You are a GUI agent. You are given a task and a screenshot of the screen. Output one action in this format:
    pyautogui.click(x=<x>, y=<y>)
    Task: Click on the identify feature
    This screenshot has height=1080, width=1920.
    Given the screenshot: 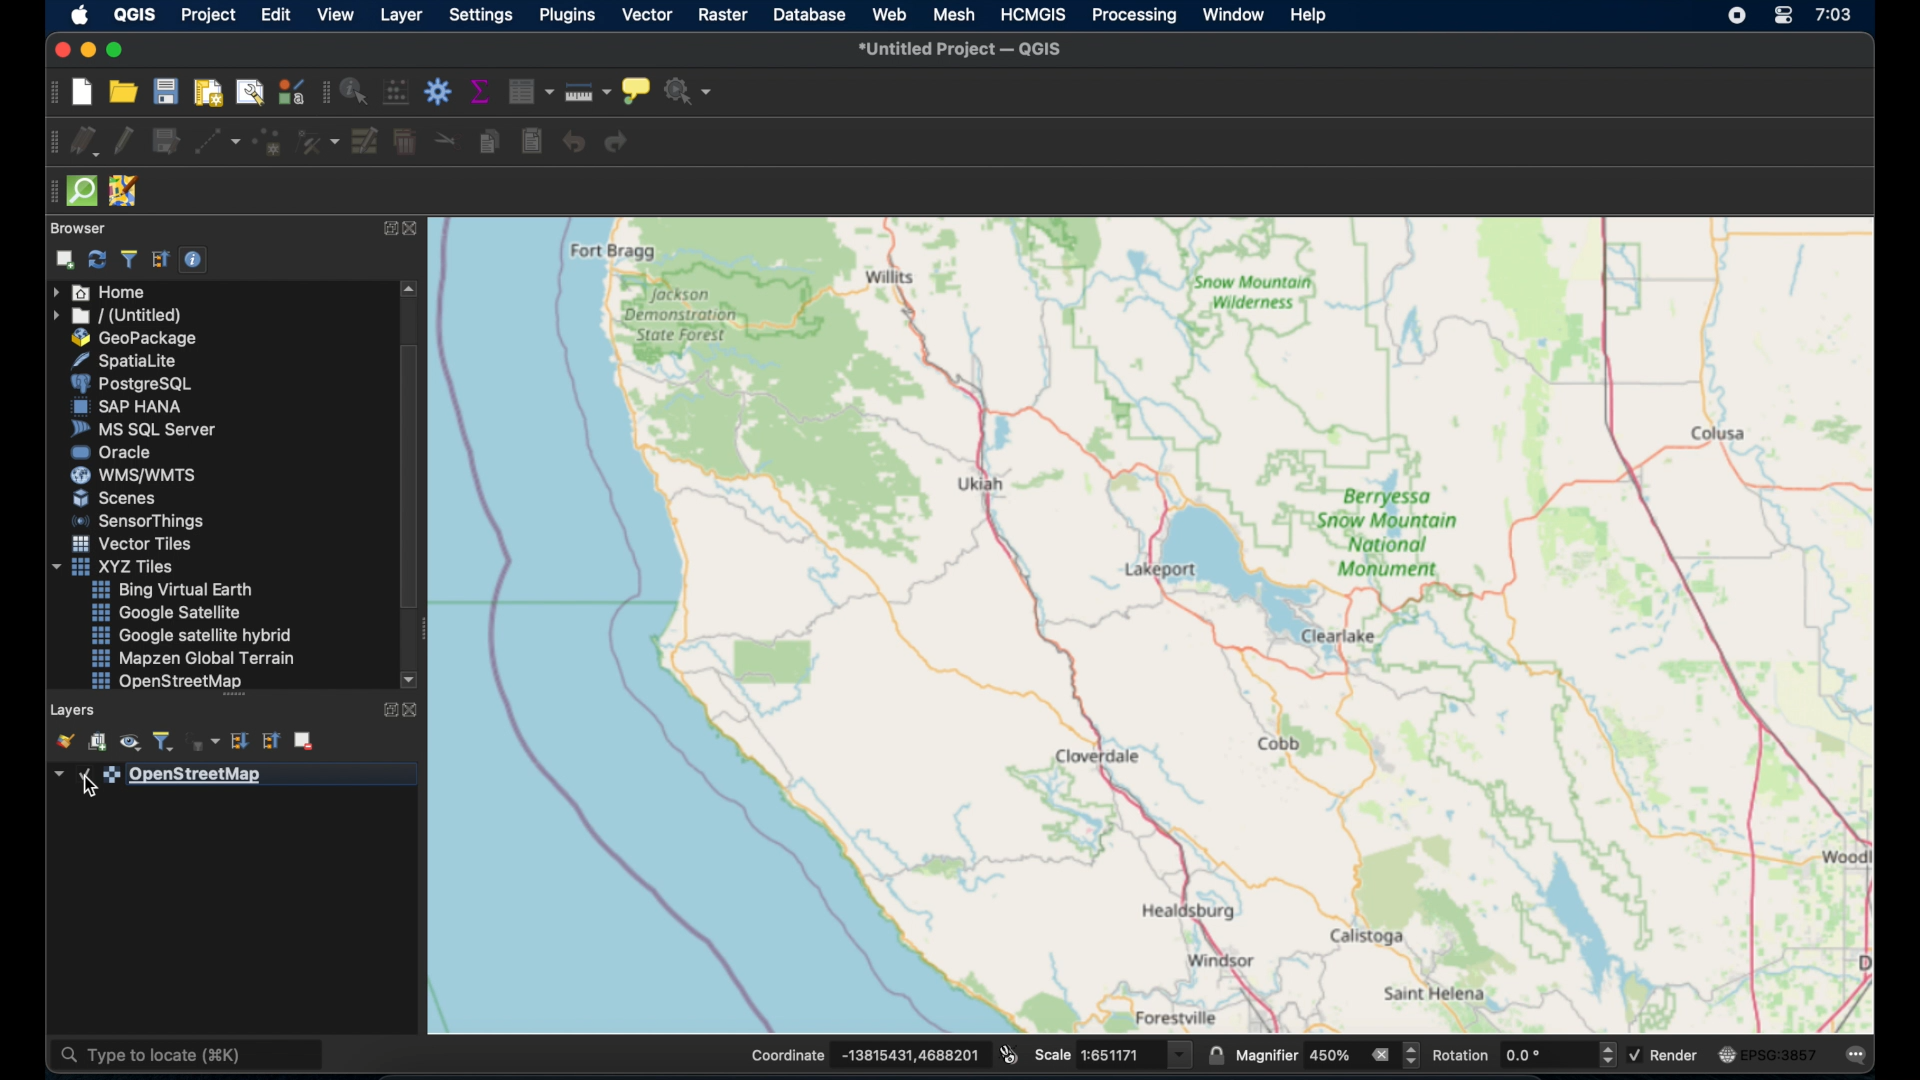 What is the action you would take?
    pyautogui.click(x=357, y=91)
    